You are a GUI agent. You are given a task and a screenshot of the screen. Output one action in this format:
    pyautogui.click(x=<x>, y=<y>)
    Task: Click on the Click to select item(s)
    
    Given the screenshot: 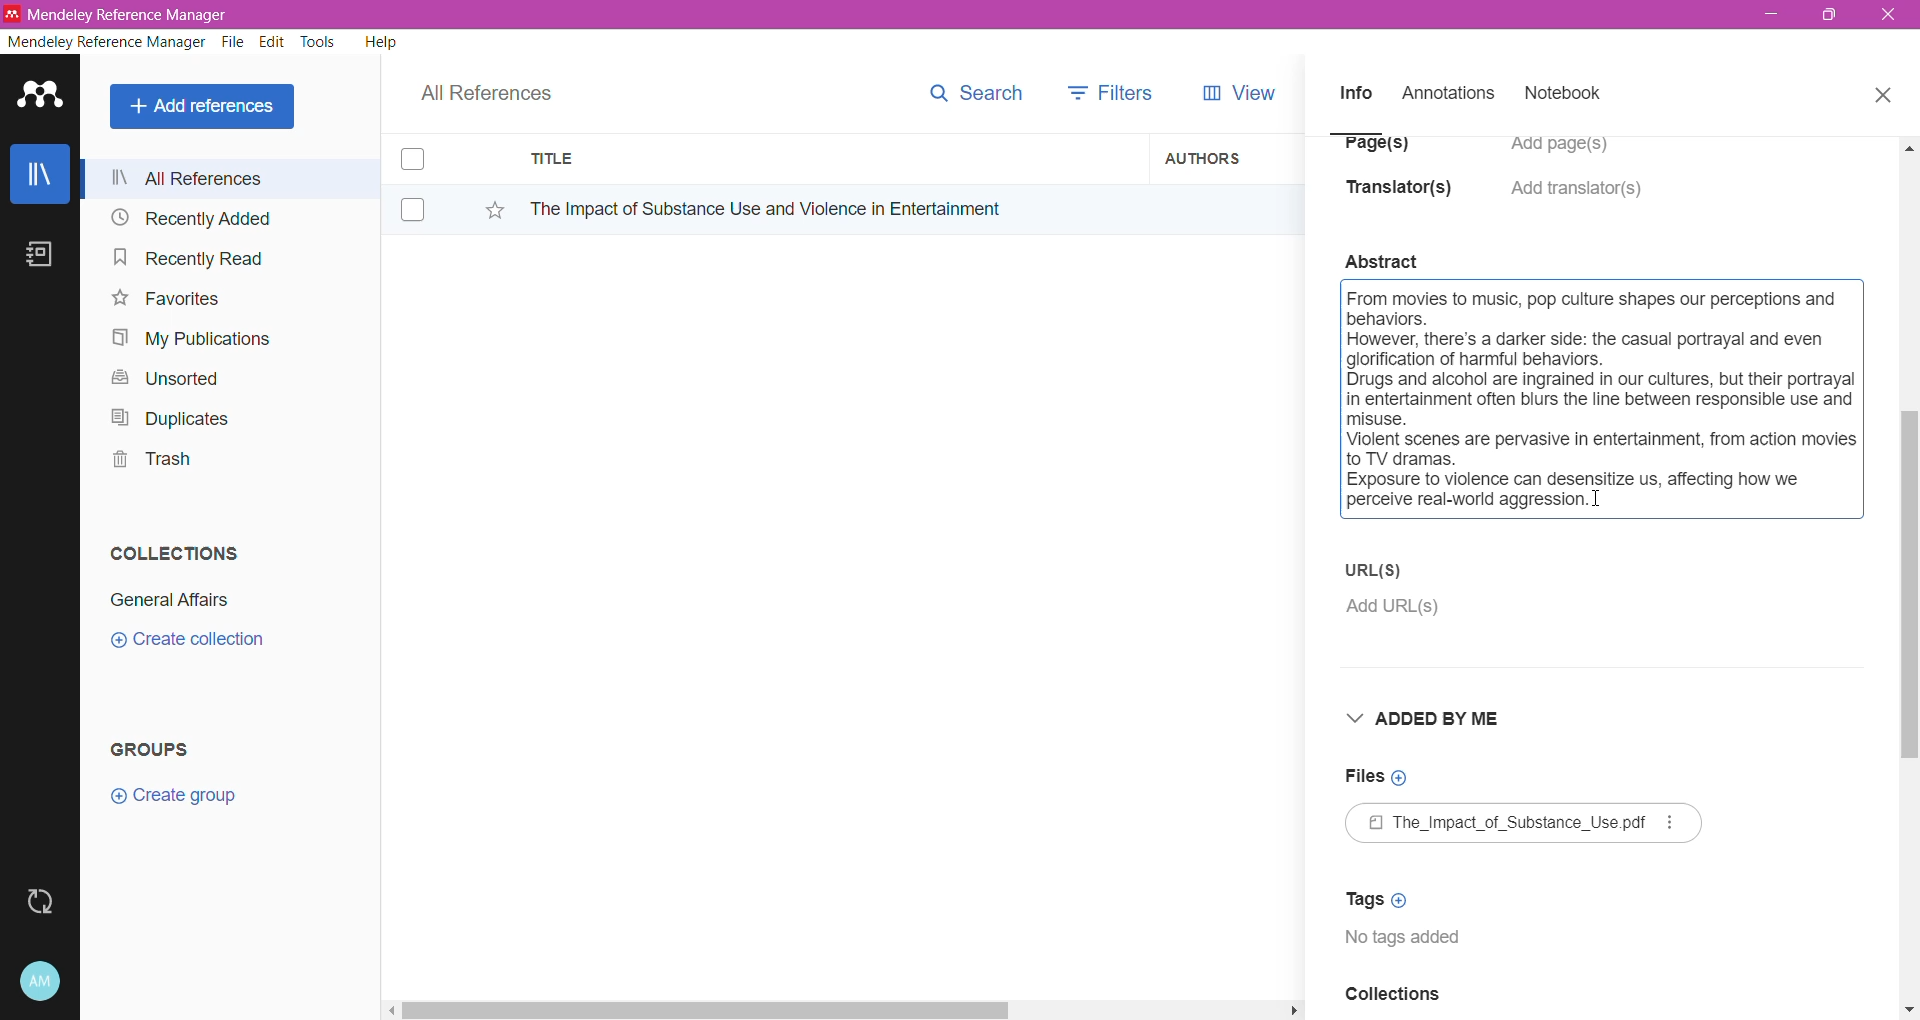 What is the action you would take?
    pyautogui.click(x=423, y=183)
    